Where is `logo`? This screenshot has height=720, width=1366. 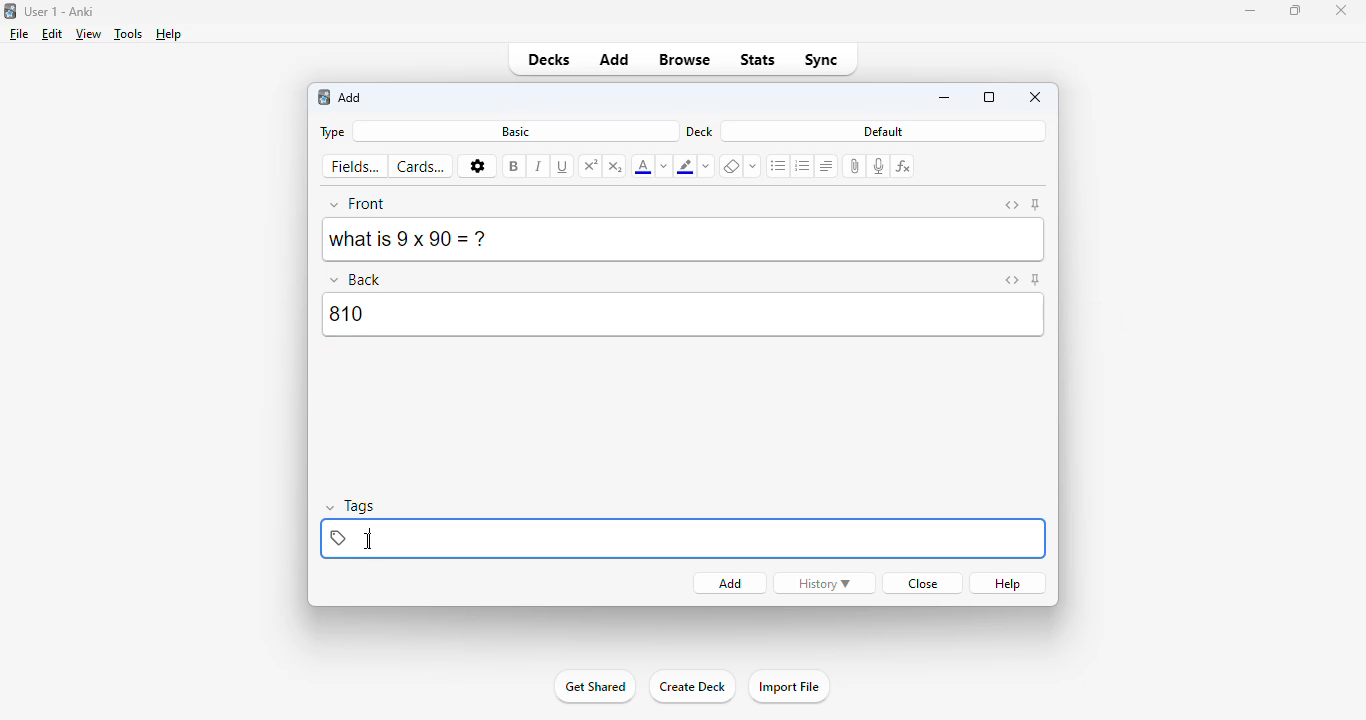
logo is located at coordinates (323, 97).